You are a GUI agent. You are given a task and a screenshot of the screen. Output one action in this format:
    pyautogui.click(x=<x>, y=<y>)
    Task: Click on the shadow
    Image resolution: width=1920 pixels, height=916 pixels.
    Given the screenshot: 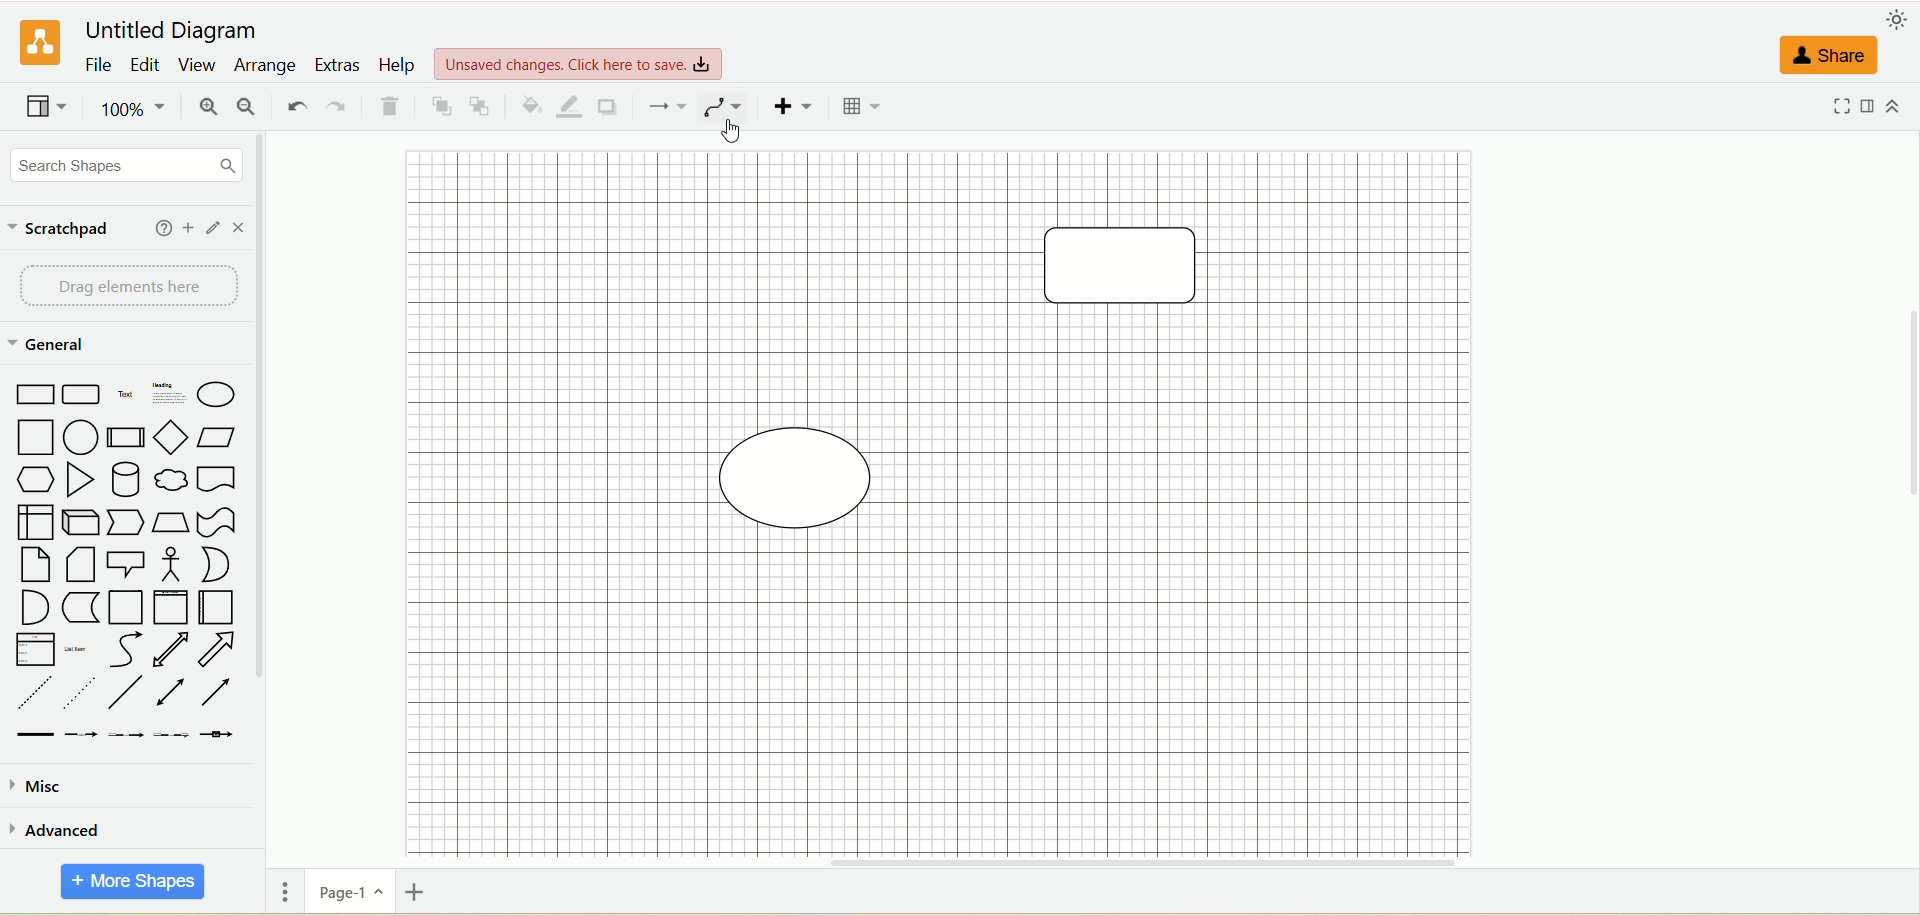 What is the action you would take?
    pyautogui.click(x=614, y=106)
    